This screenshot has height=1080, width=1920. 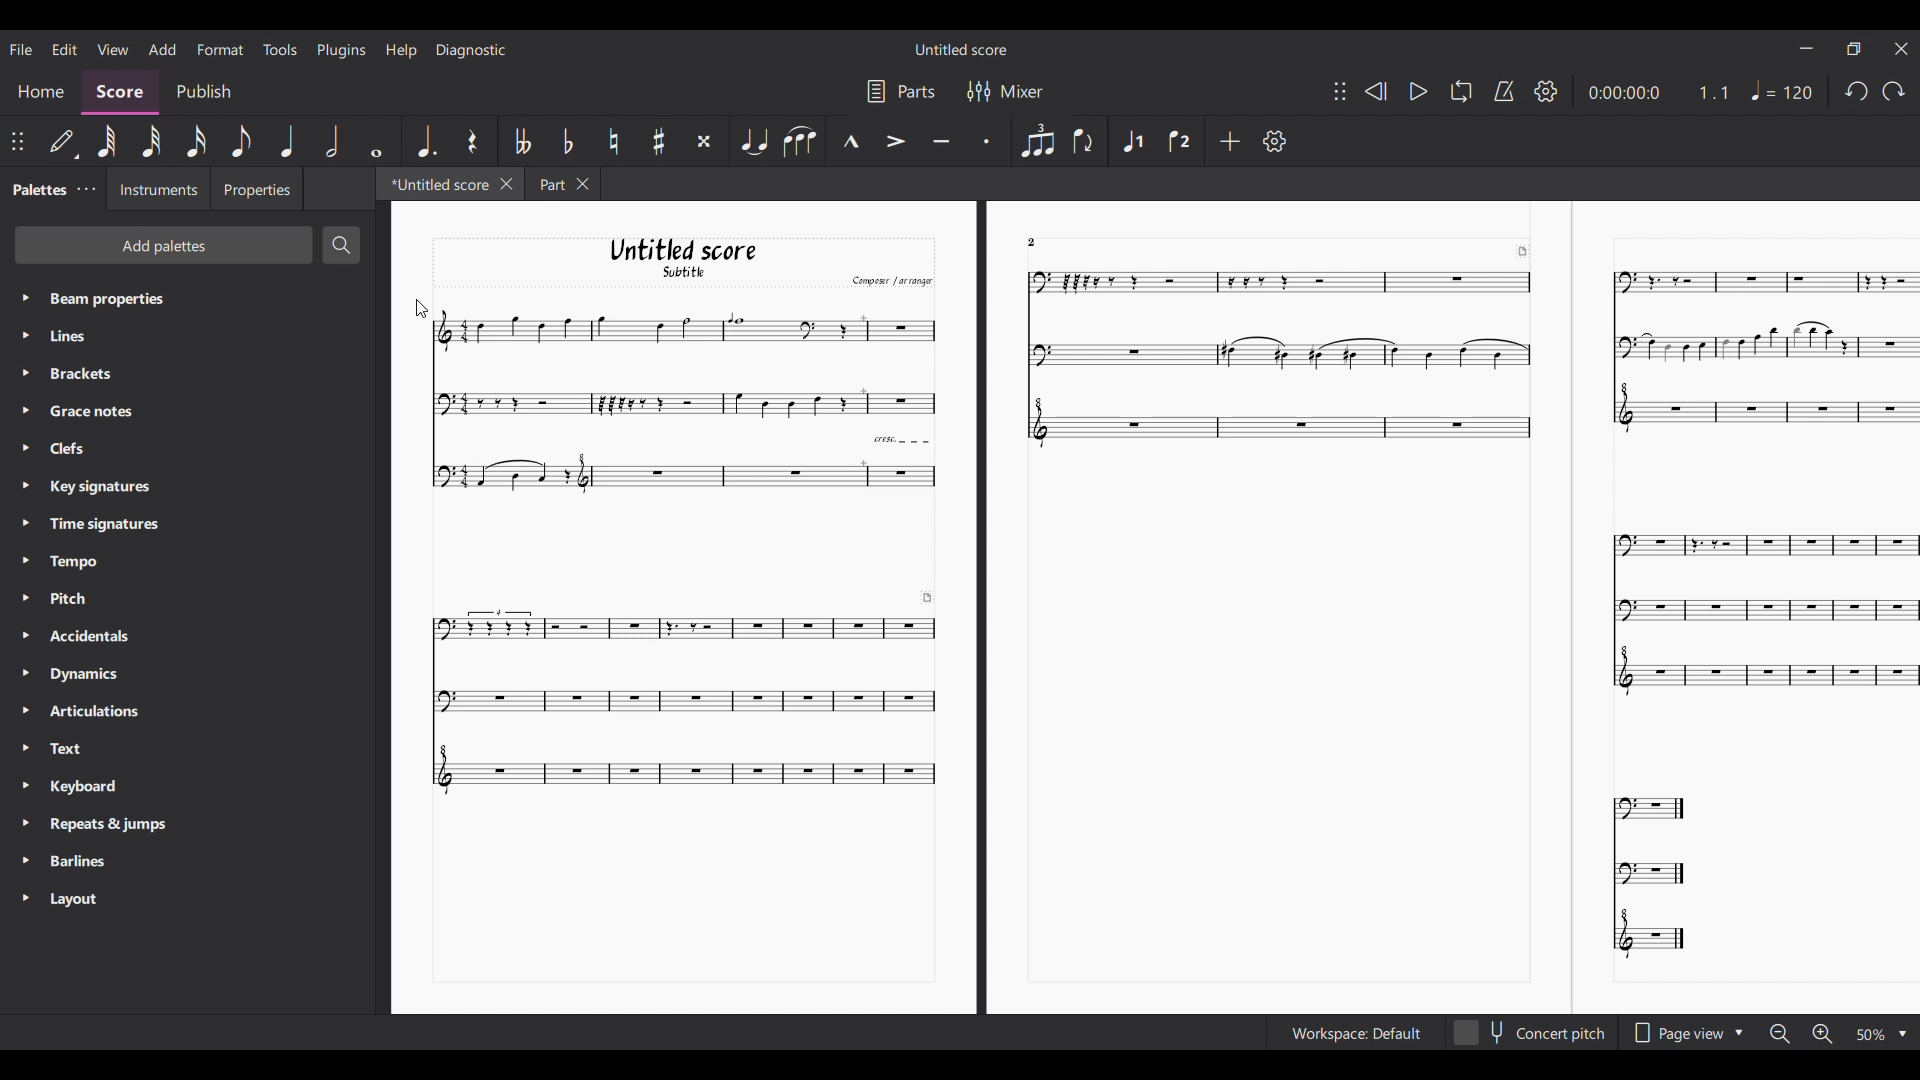 What do you see at coordinates (96, 789) in the screenshot?
I see `Keyboard` at bounding box center [96, 789].